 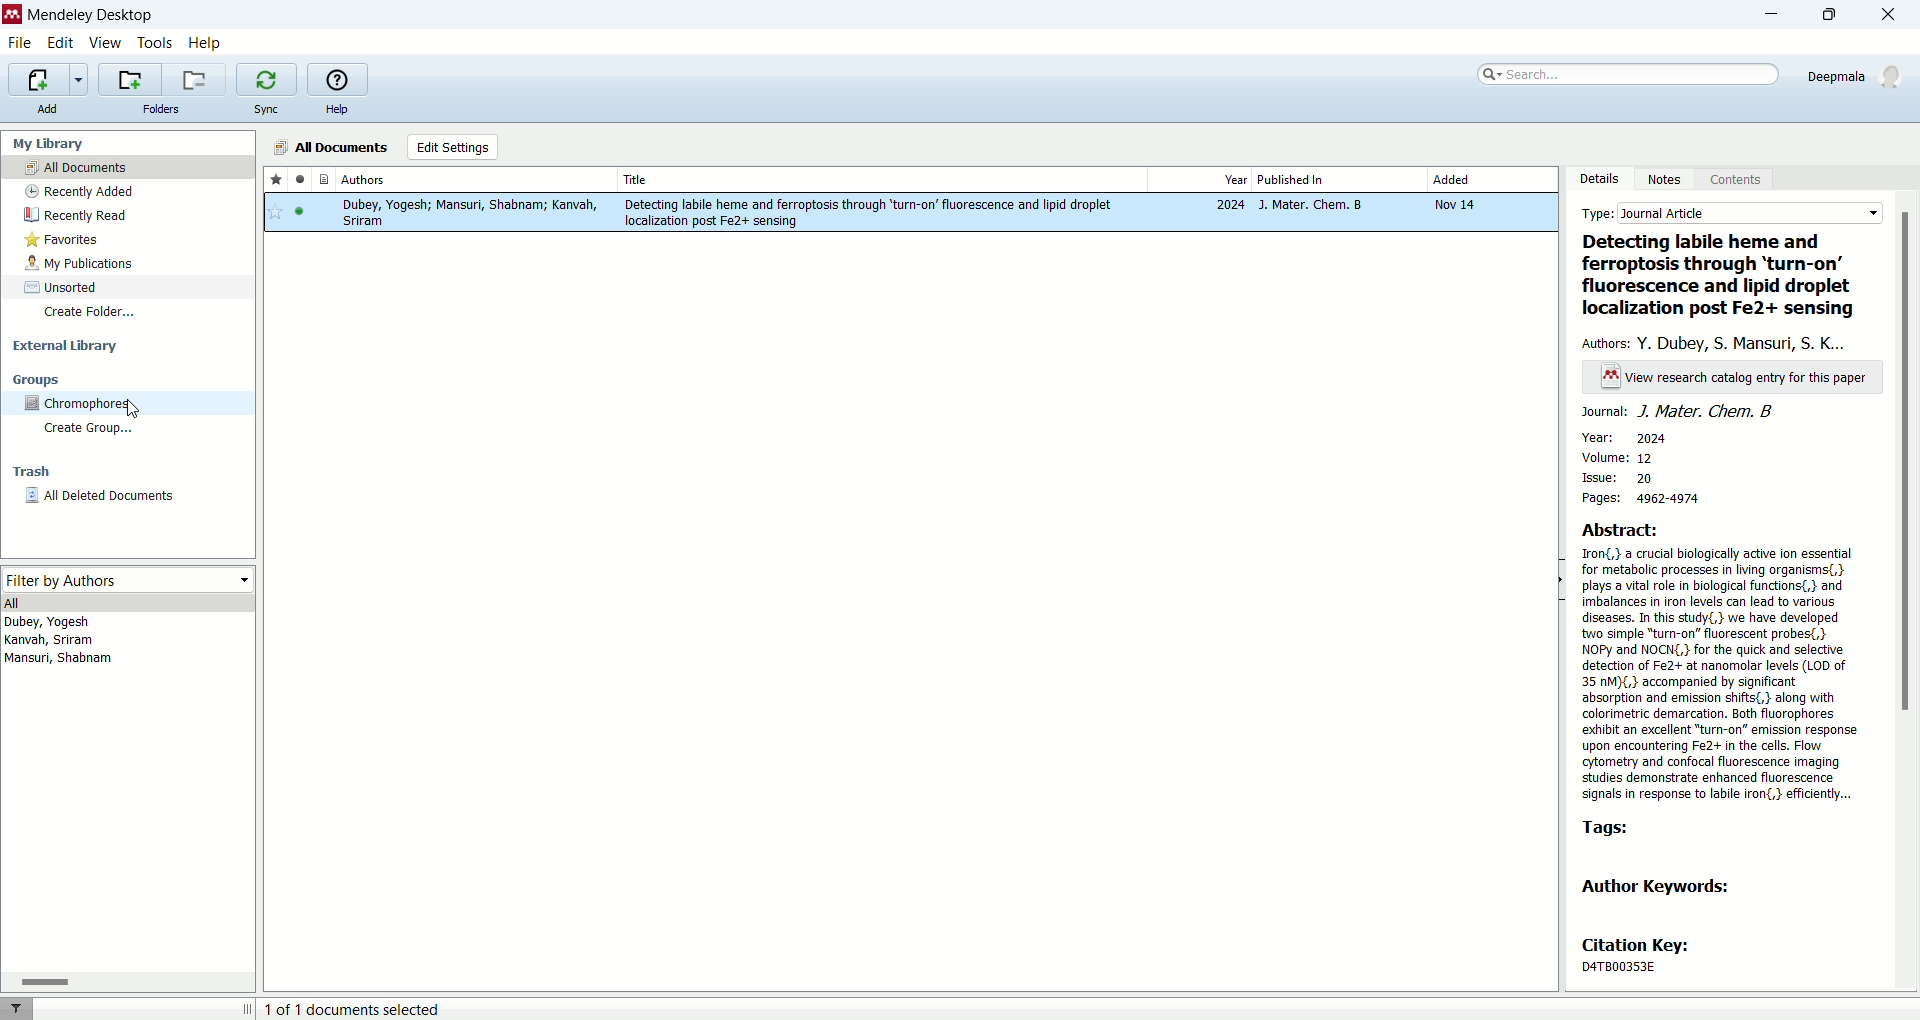 I want to click on all documents, so click(x=128, y=168).